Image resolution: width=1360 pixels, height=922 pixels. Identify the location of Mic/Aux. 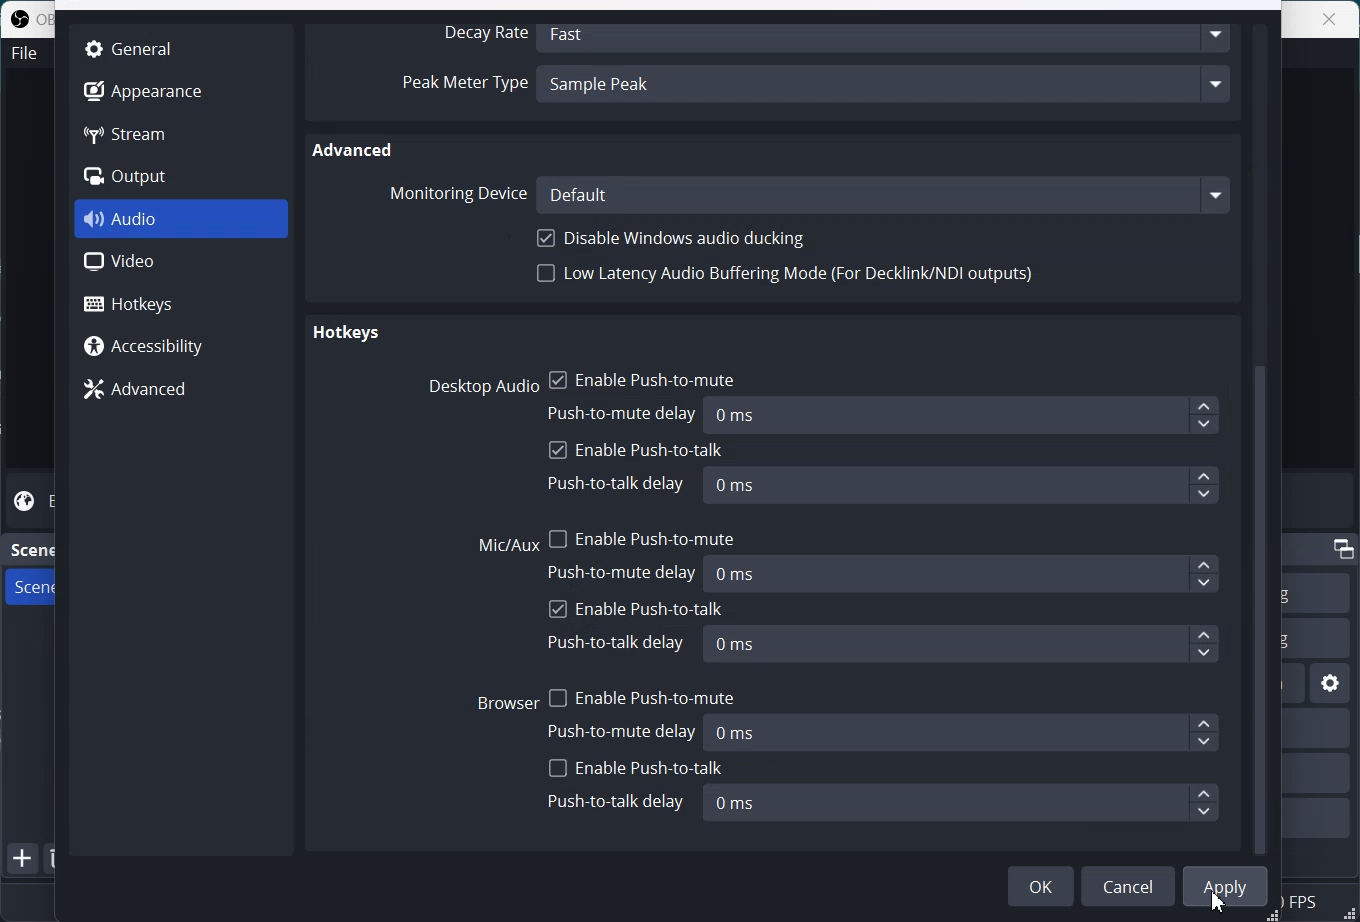
(509, 546).